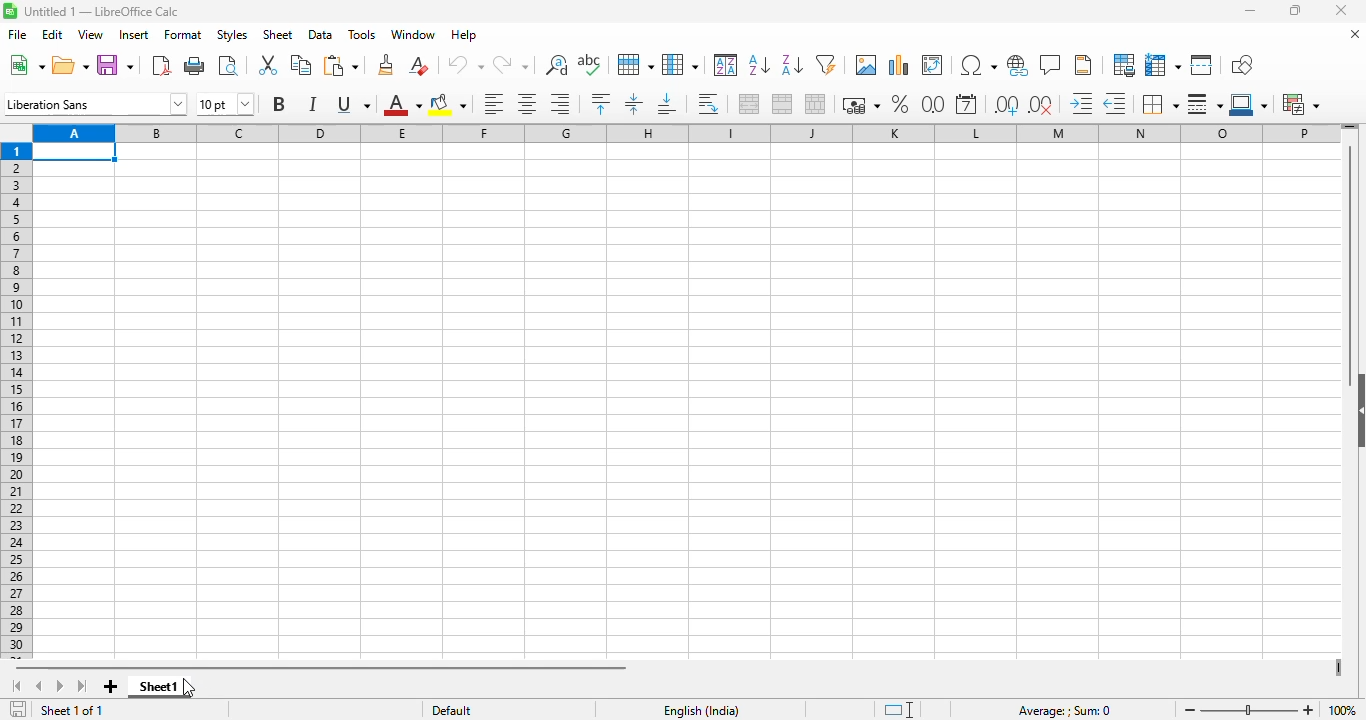 The image size is (1366, 720). Describe the element at coordinates (401, 104) in the screenshot. I see `font color` at that location.